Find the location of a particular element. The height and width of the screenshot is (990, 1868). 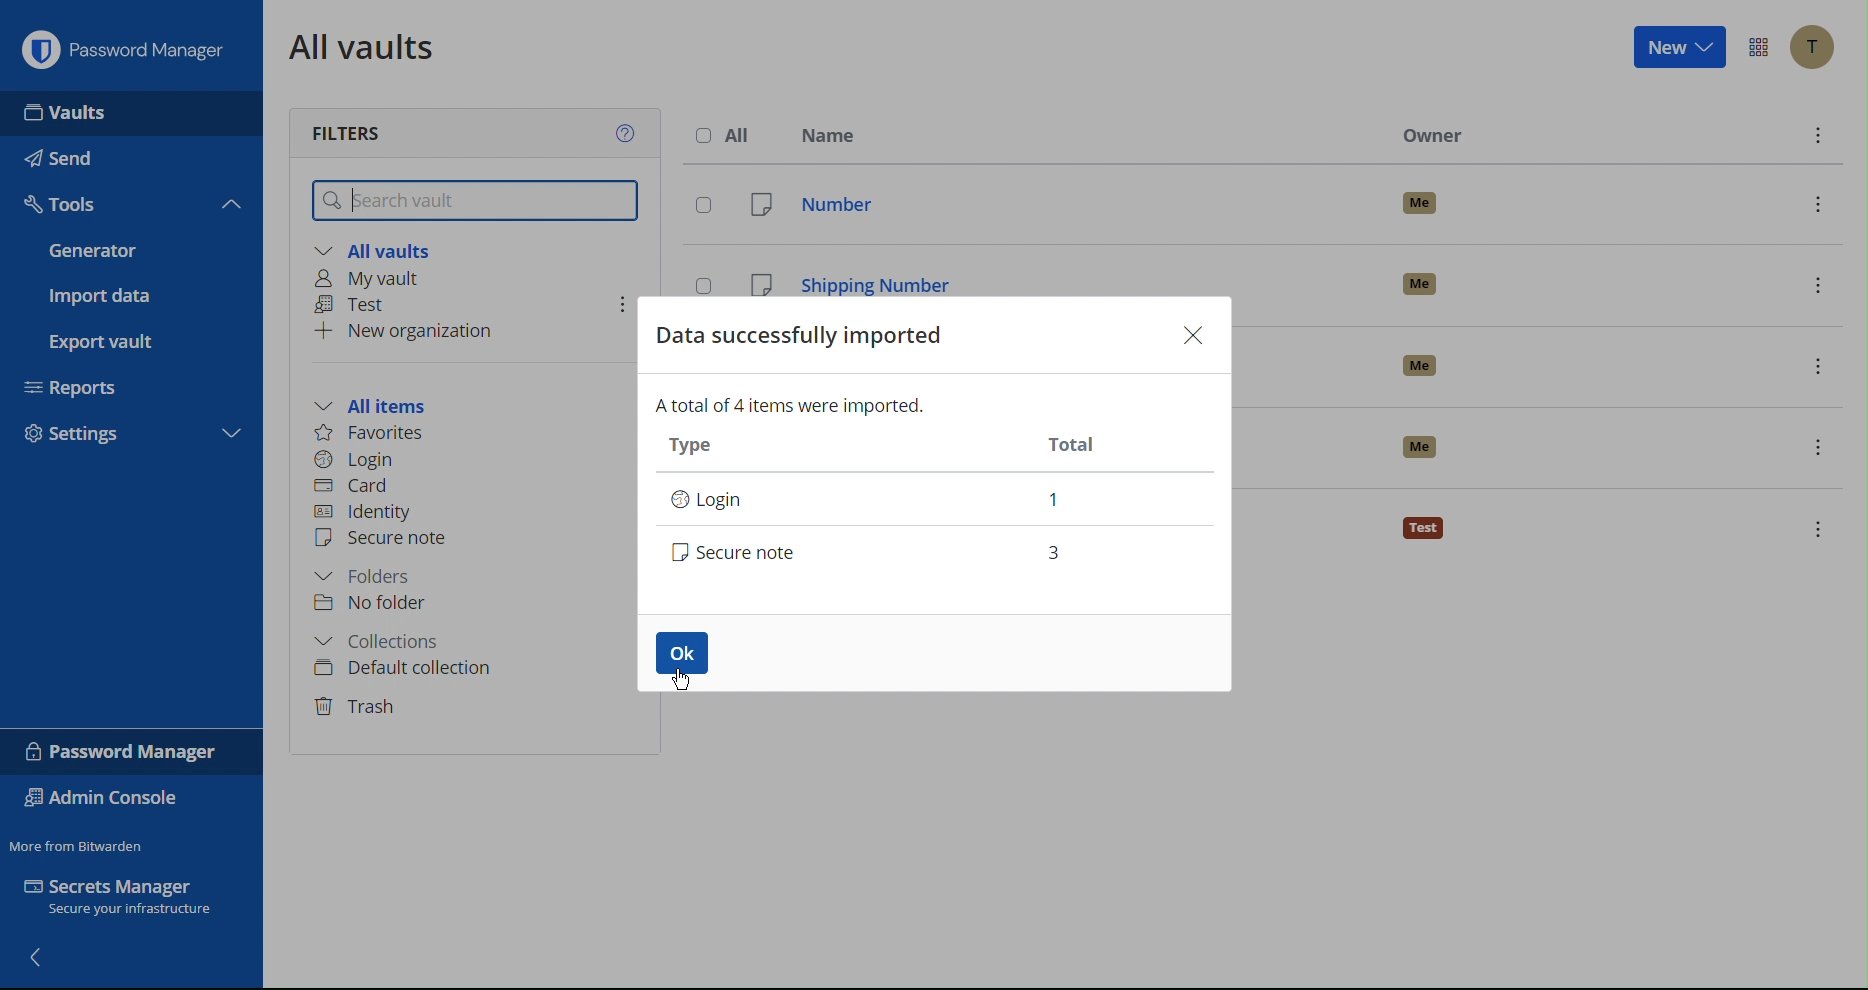

Move from Bitwarden is located at coordinates (76, 845).